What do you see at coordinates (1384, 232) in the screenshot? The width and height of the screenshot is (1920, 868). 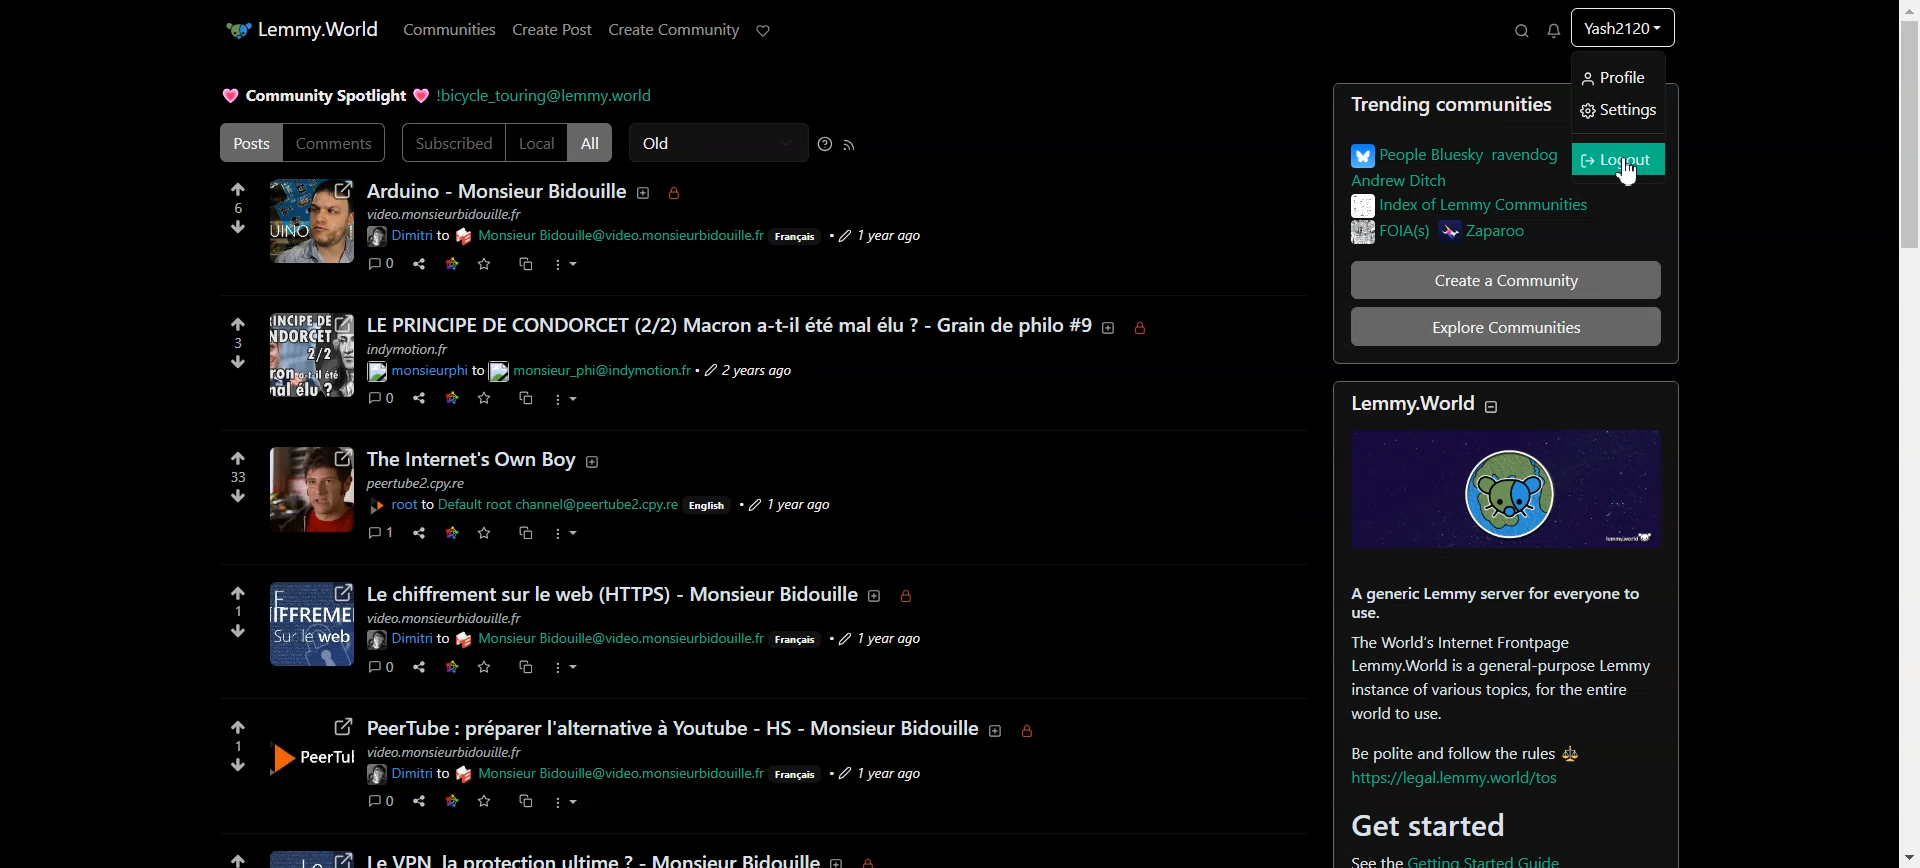 I see `FOIA(s)` at bounding box center [1384, 232].